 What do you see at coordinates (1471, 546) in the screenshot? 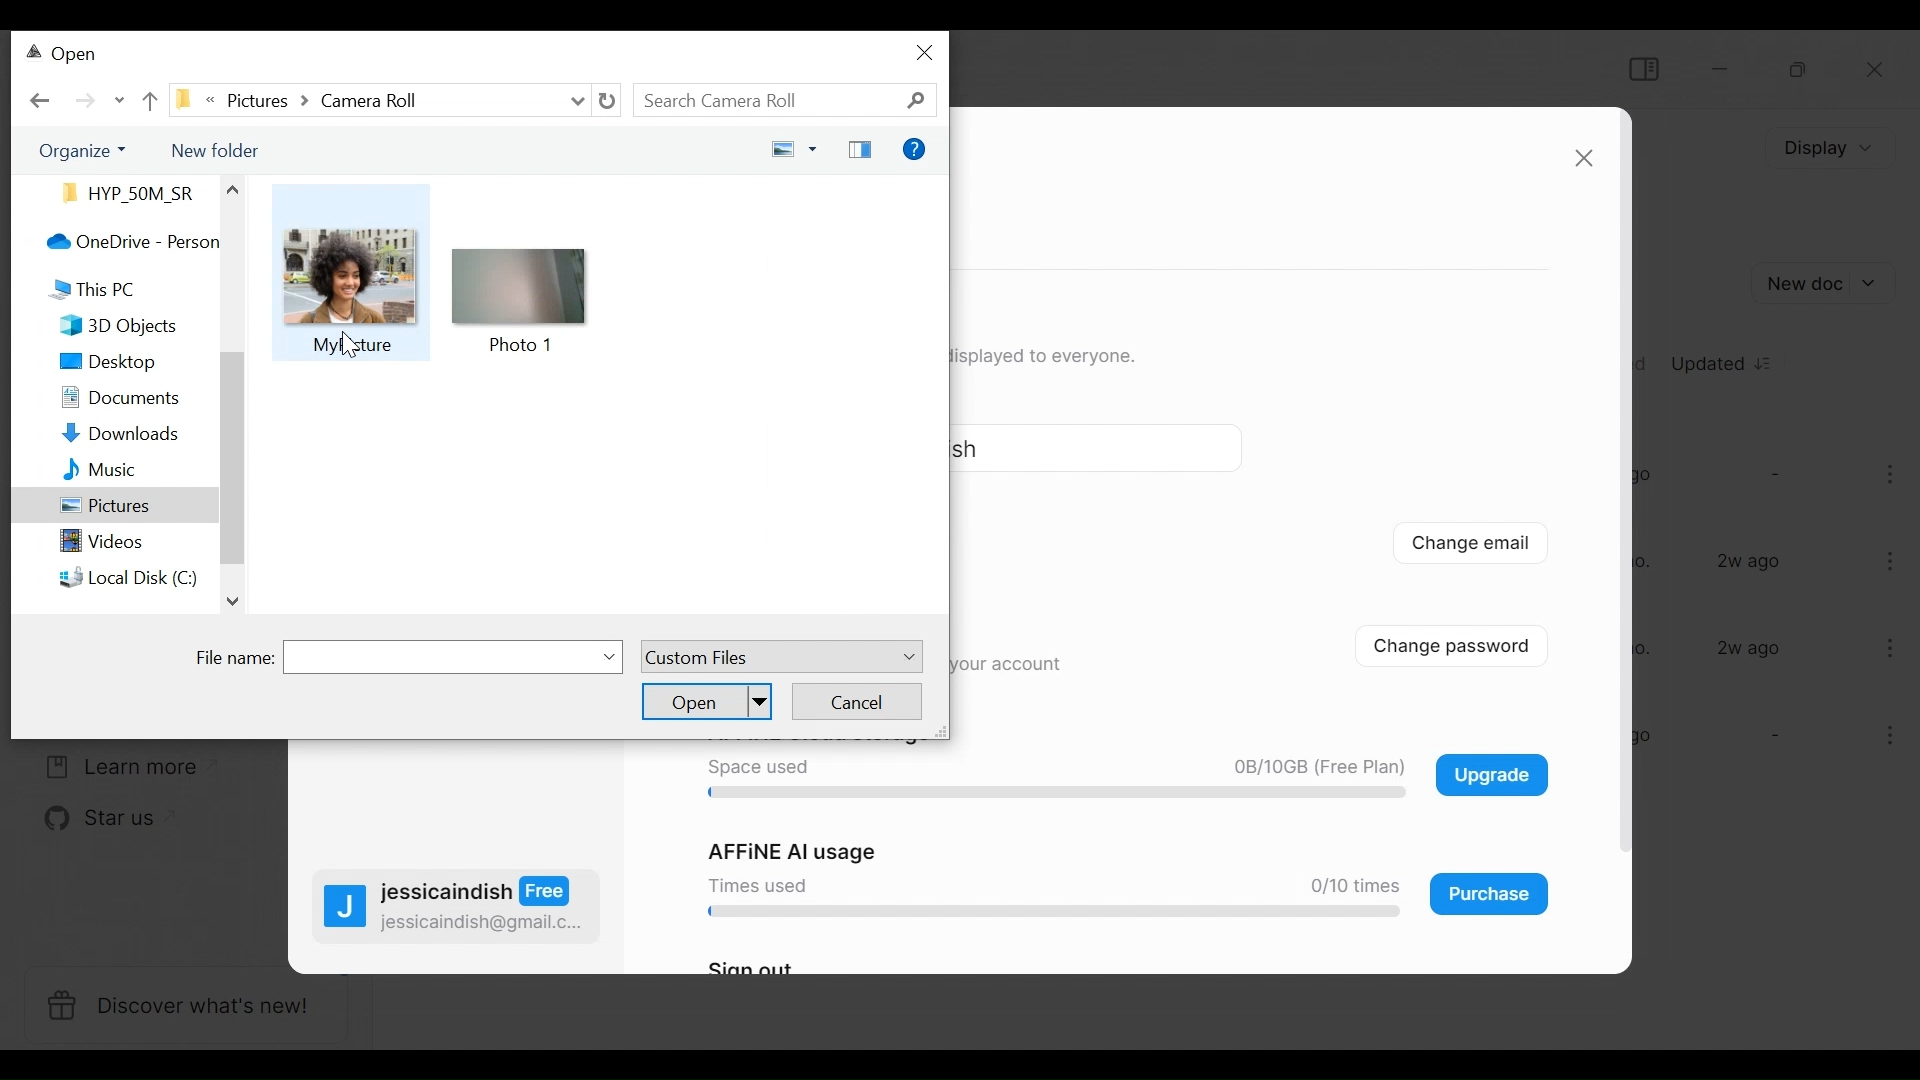
I see `Change email` at bounding box center [1471, 546].